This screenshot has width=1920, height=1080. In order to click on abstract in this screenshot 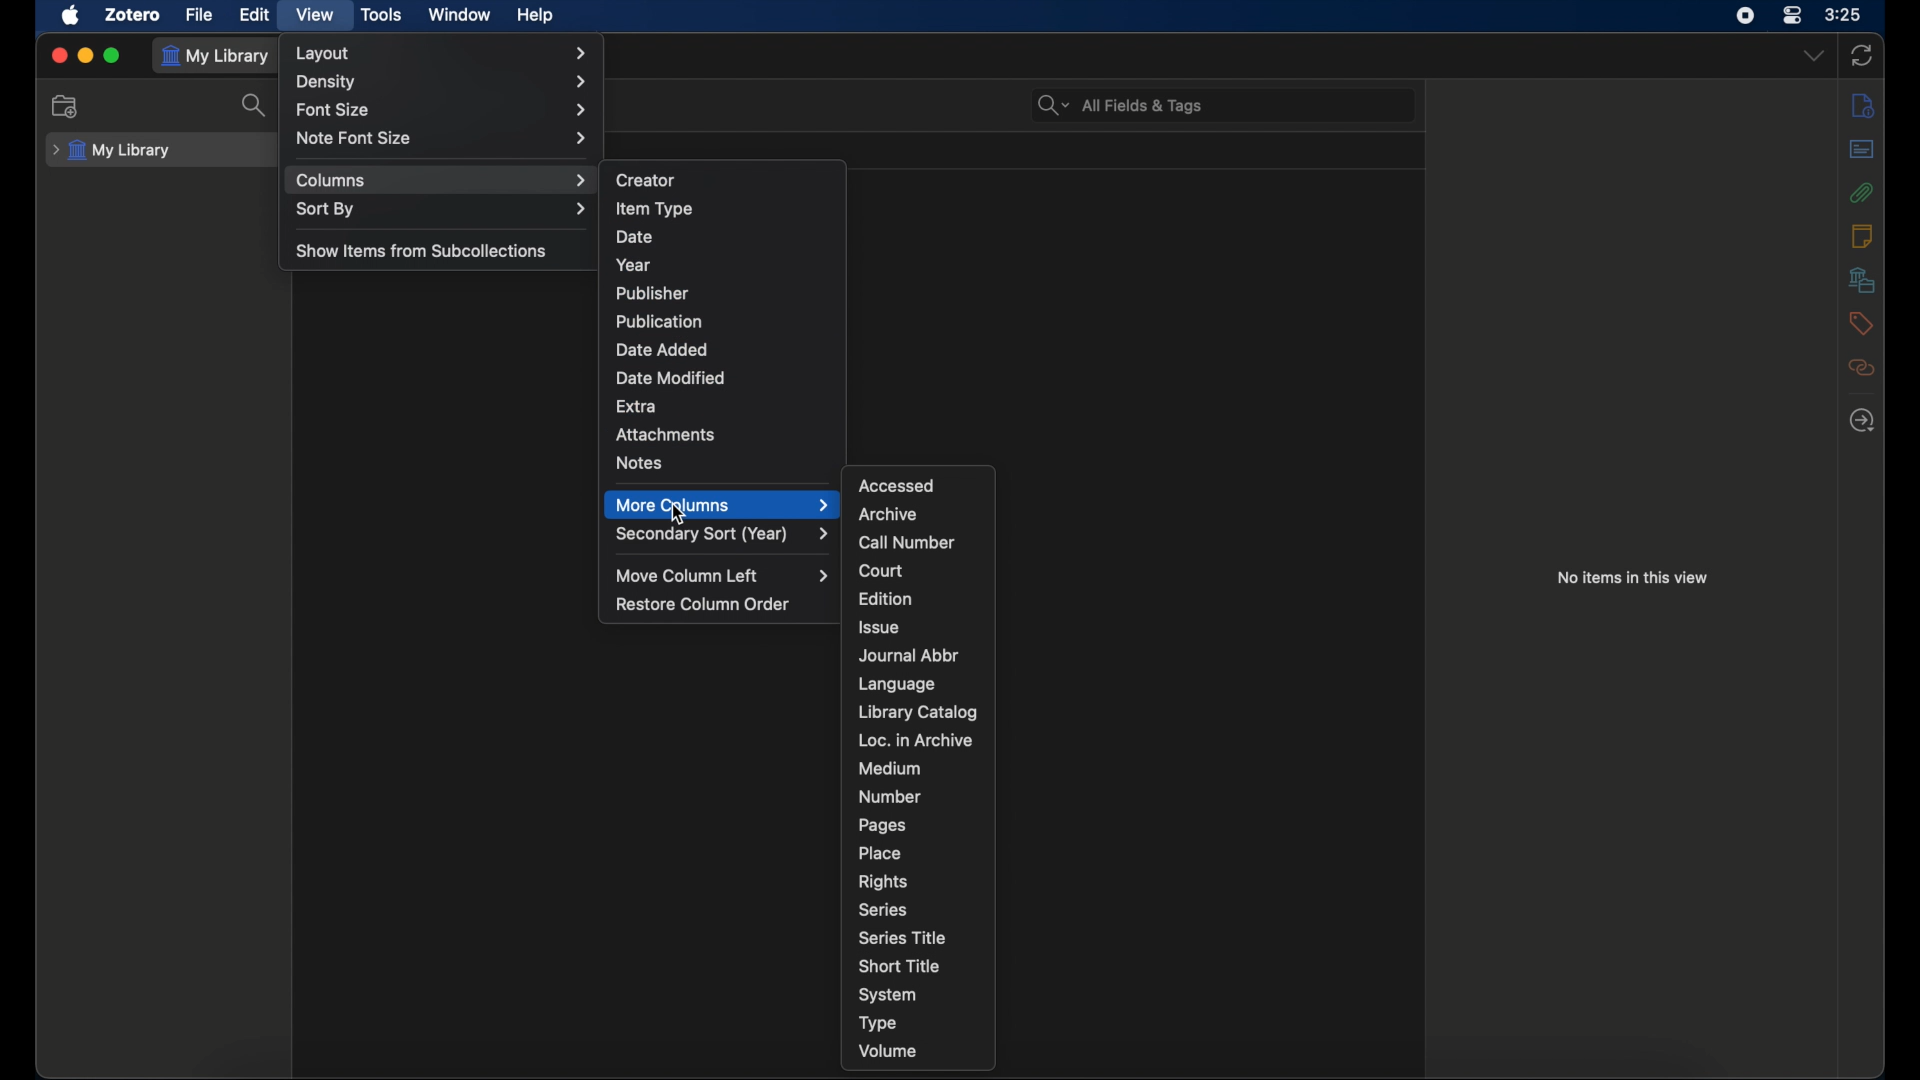, I will do `click(1862, 148)`.